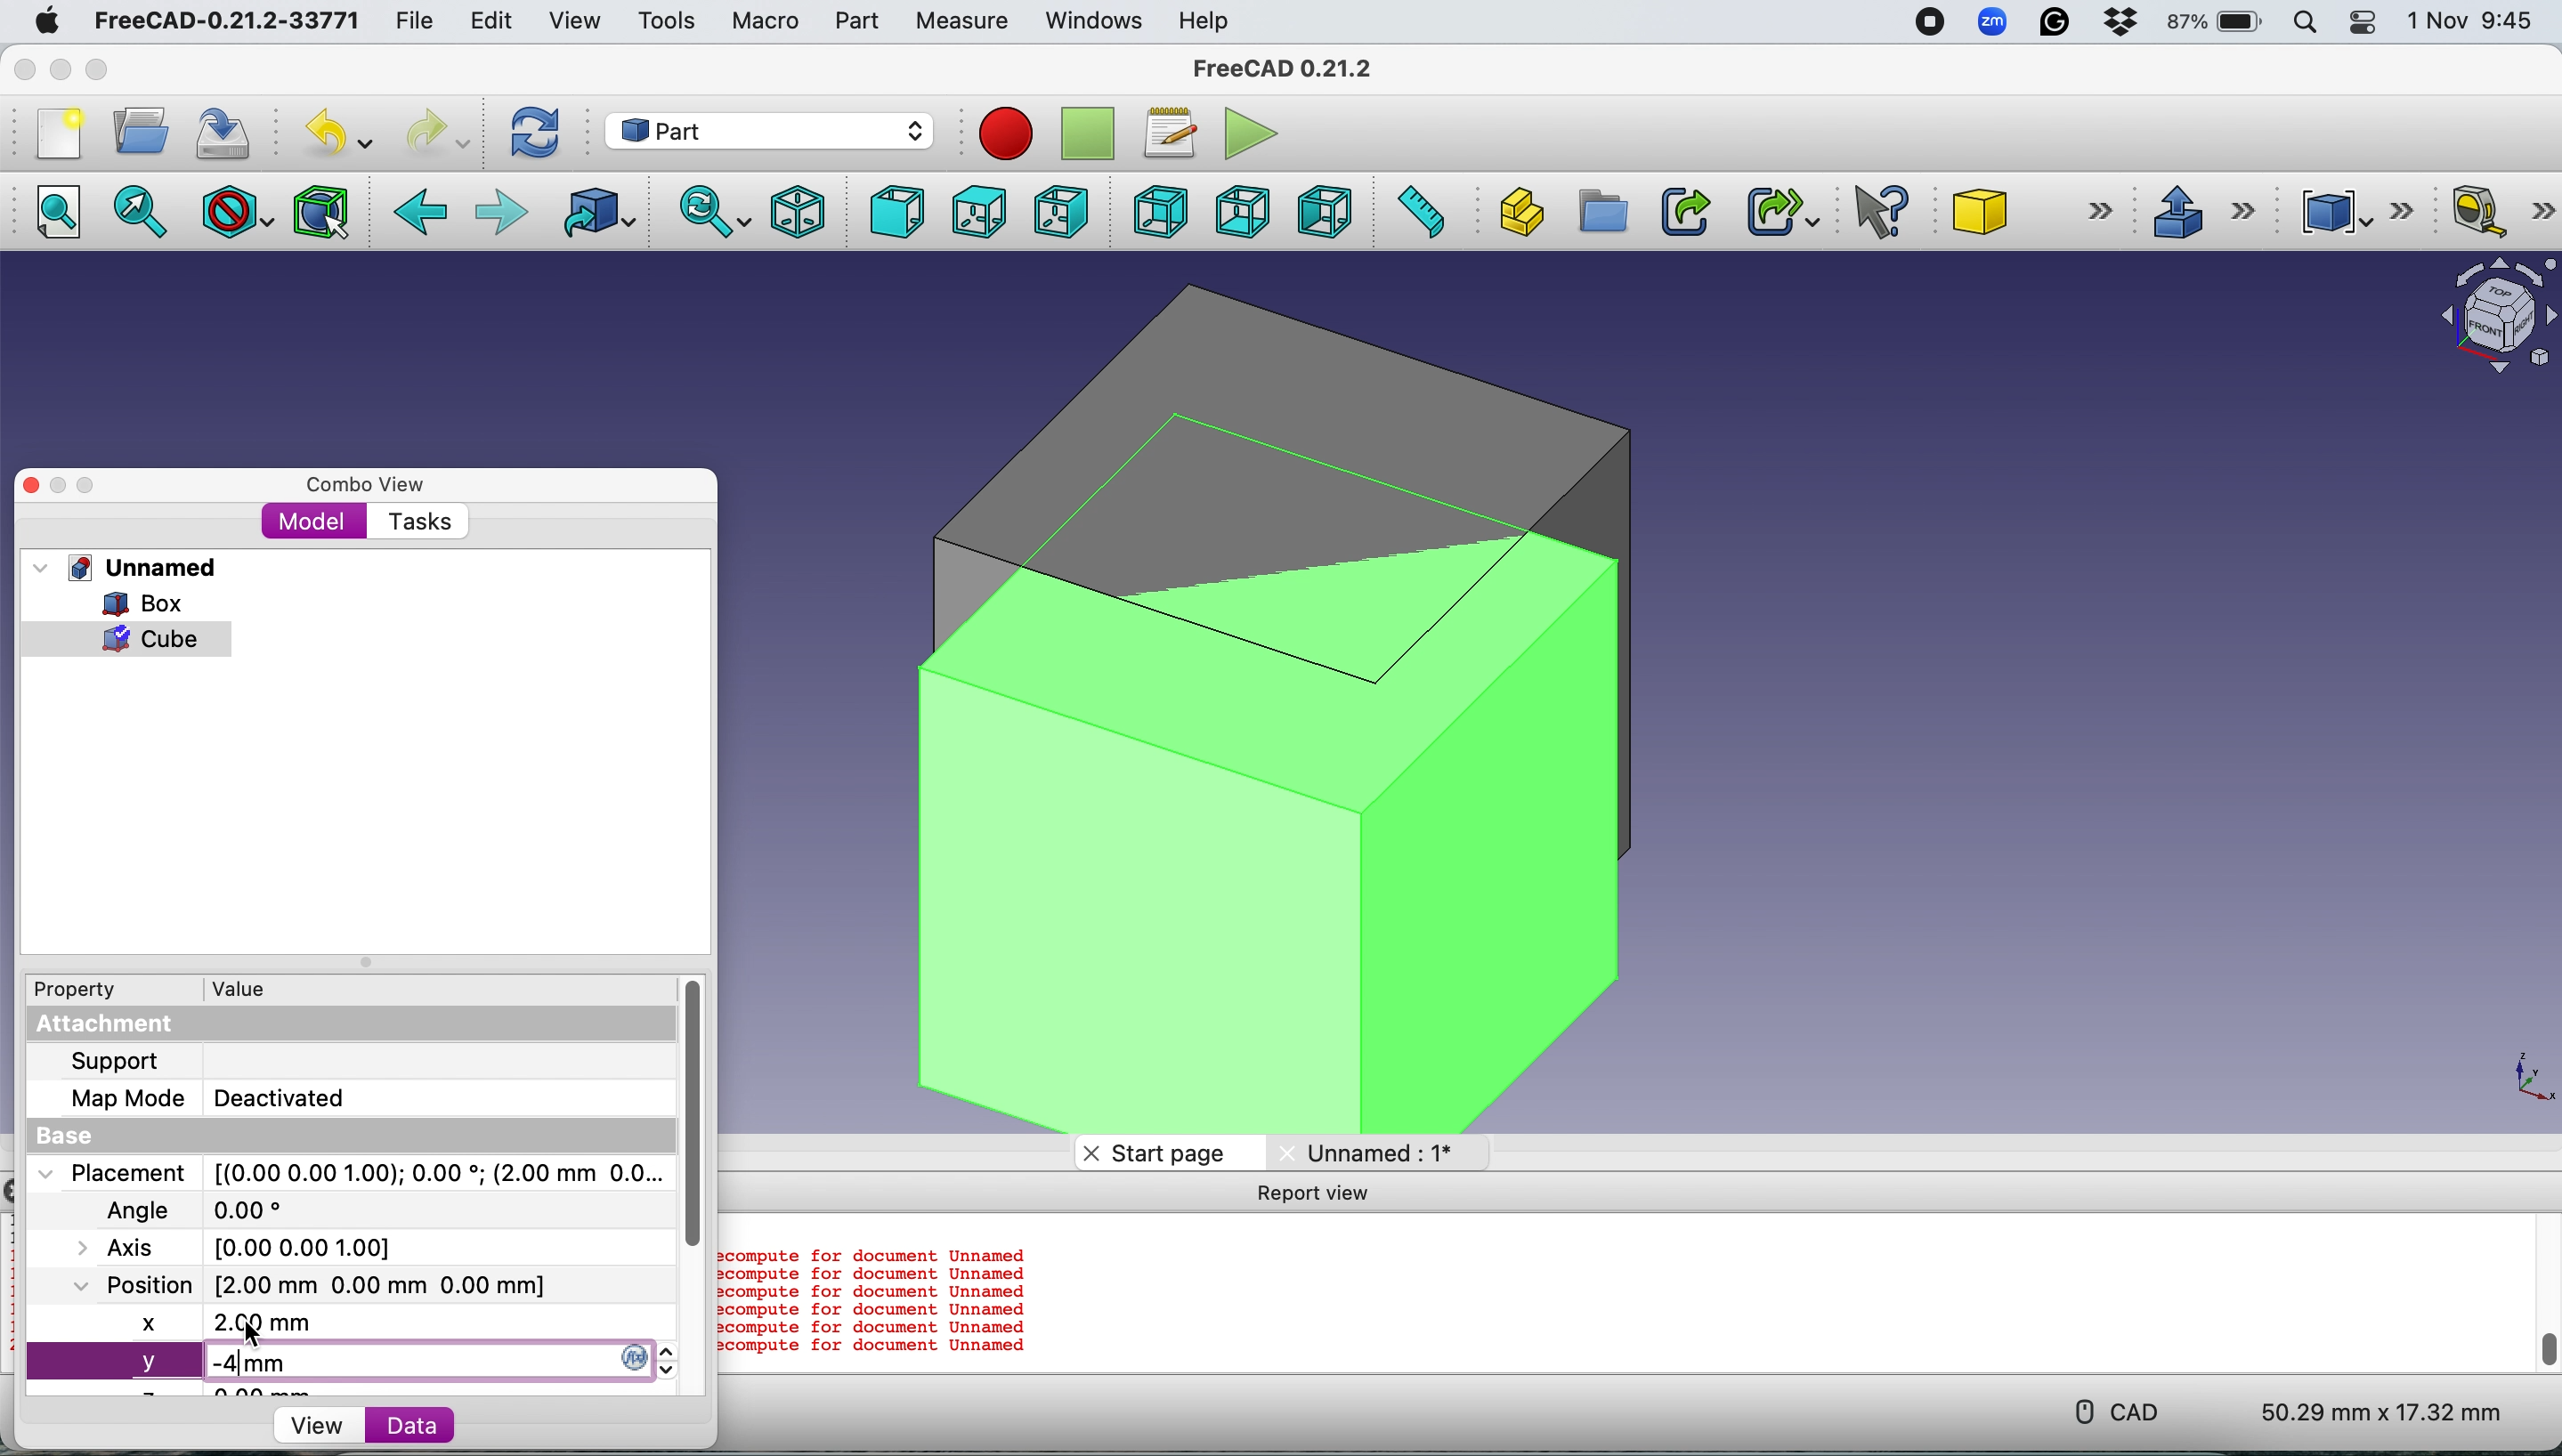  What do you see at coordinates (1323, 211) in the screenshot?
I see `Left` at bounding box center [1323, 211].